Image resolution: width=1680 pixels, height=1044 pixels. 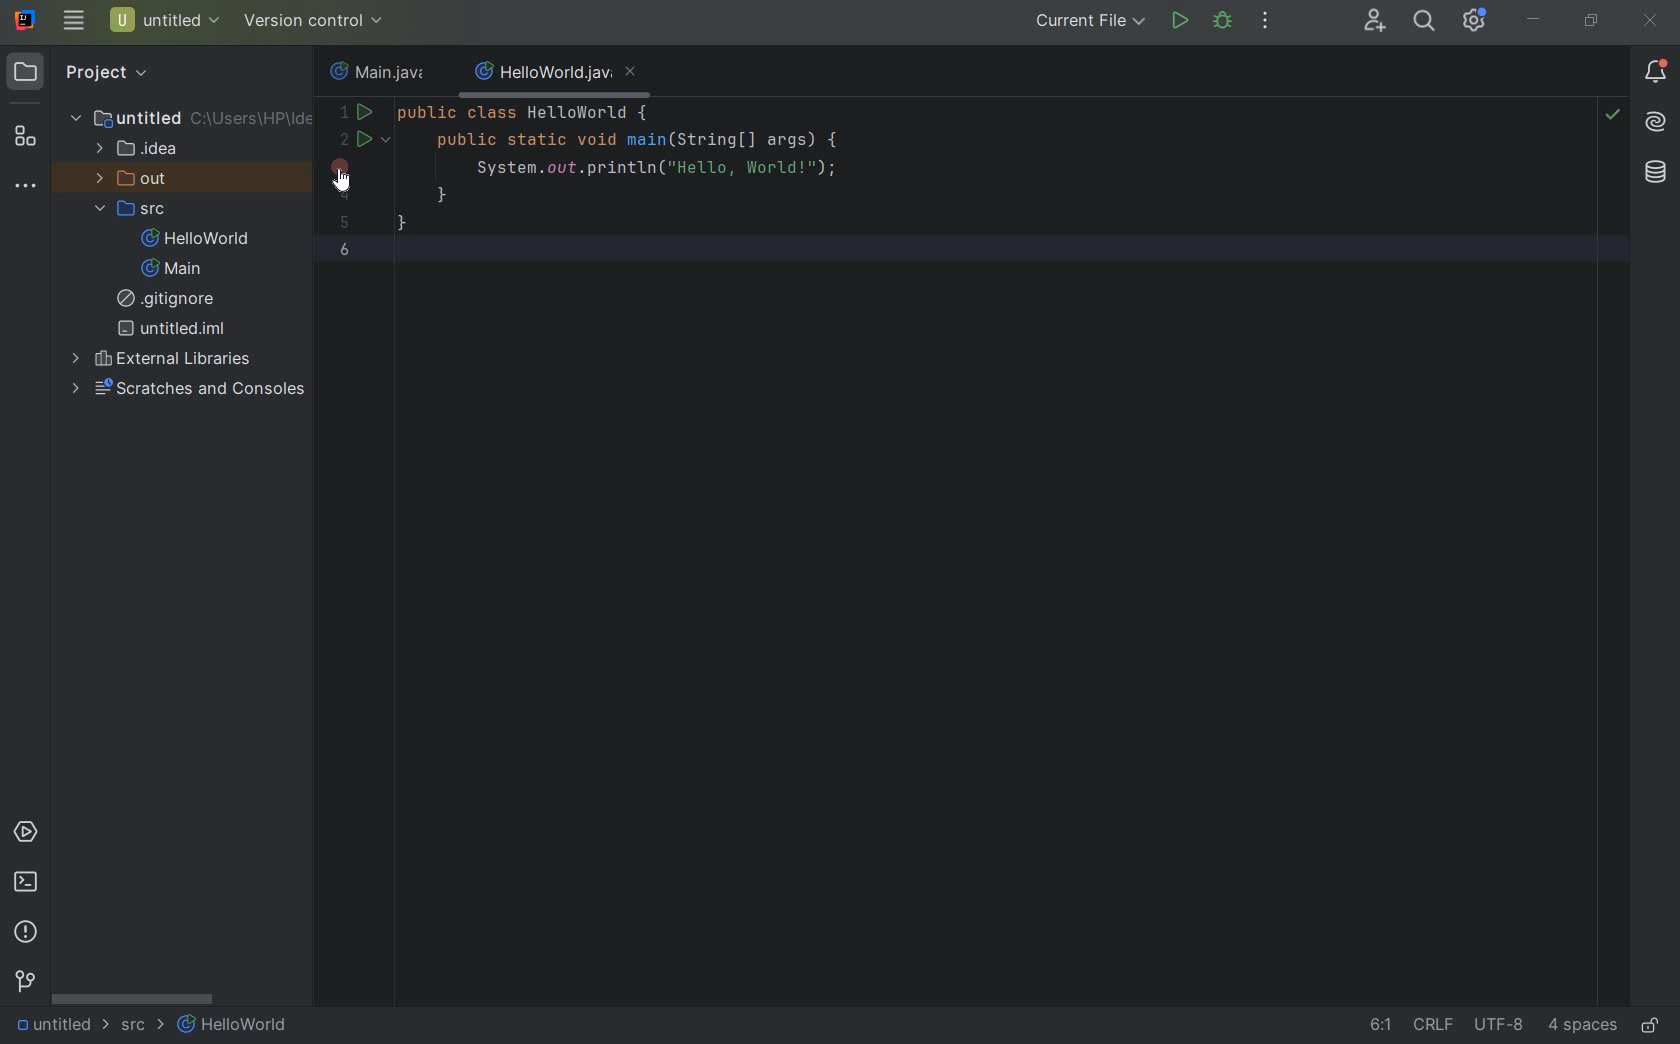 I want to click on run, so click(x=1179, y=21).